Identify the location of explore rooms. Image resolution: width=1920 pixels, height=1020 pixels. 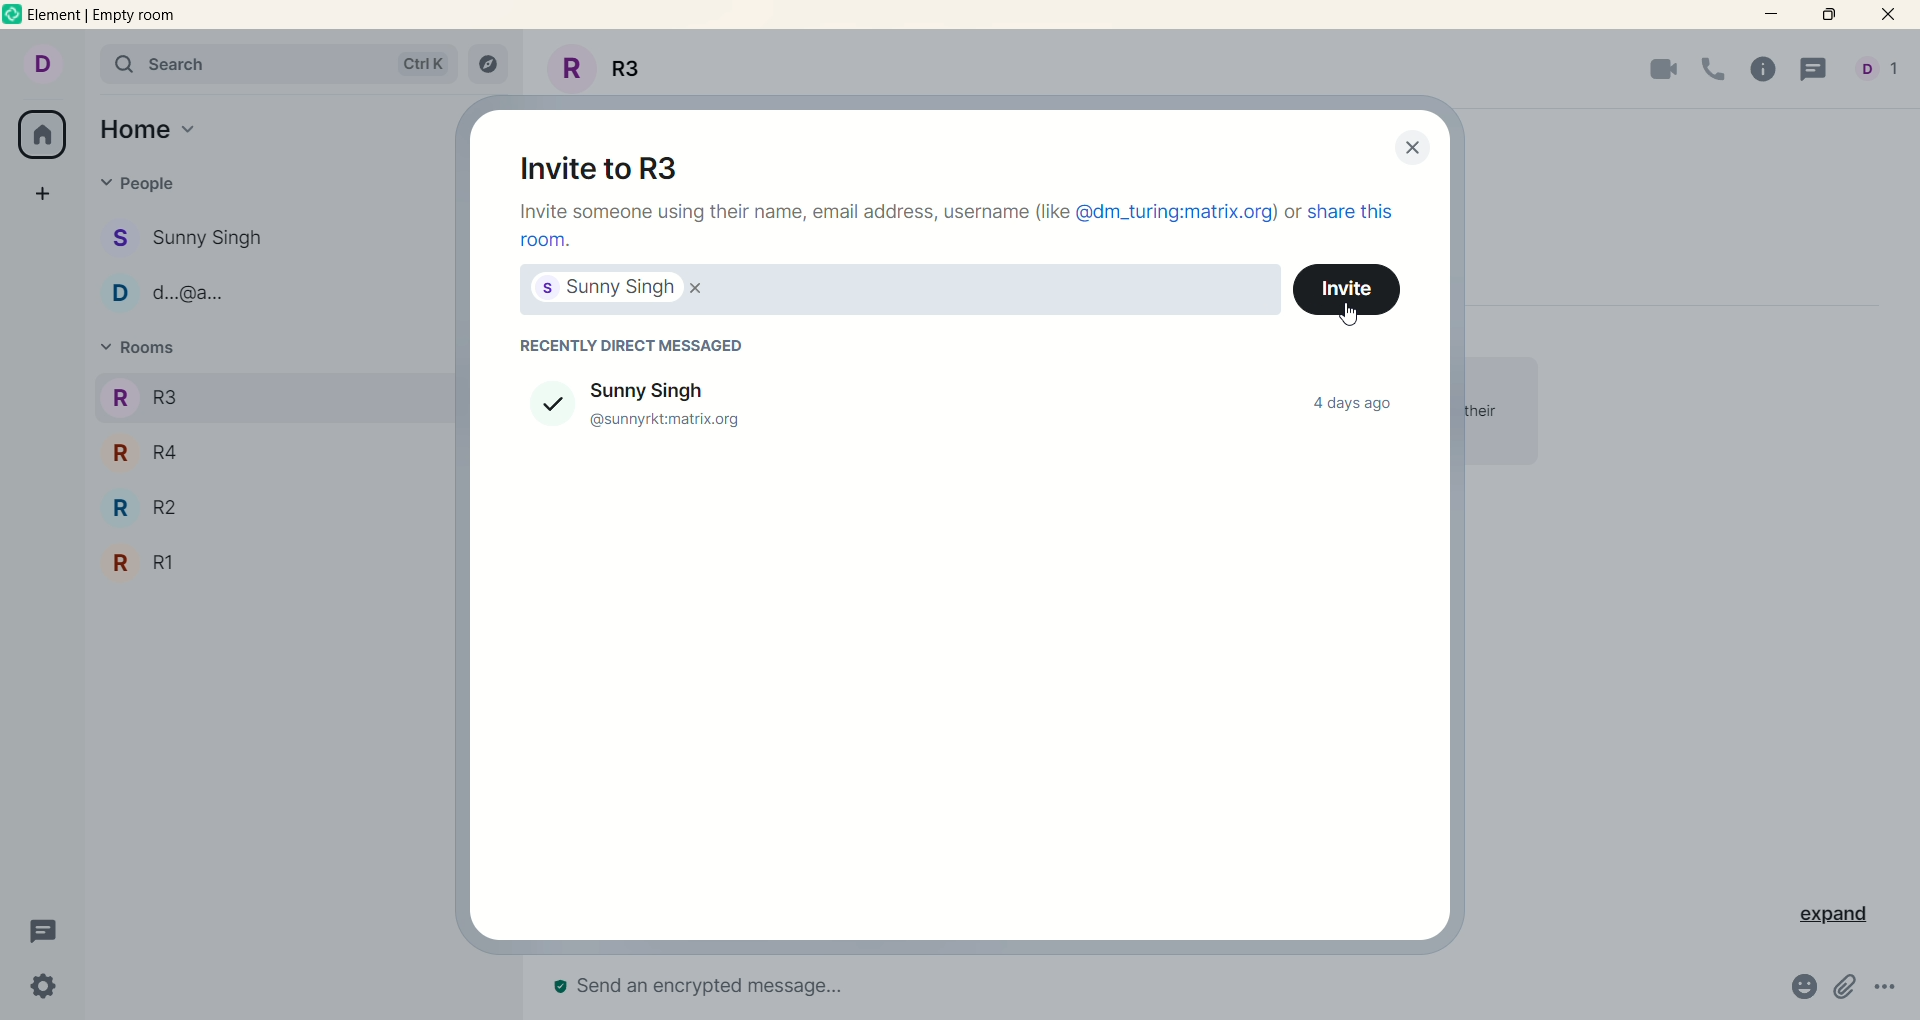
(491, 66).